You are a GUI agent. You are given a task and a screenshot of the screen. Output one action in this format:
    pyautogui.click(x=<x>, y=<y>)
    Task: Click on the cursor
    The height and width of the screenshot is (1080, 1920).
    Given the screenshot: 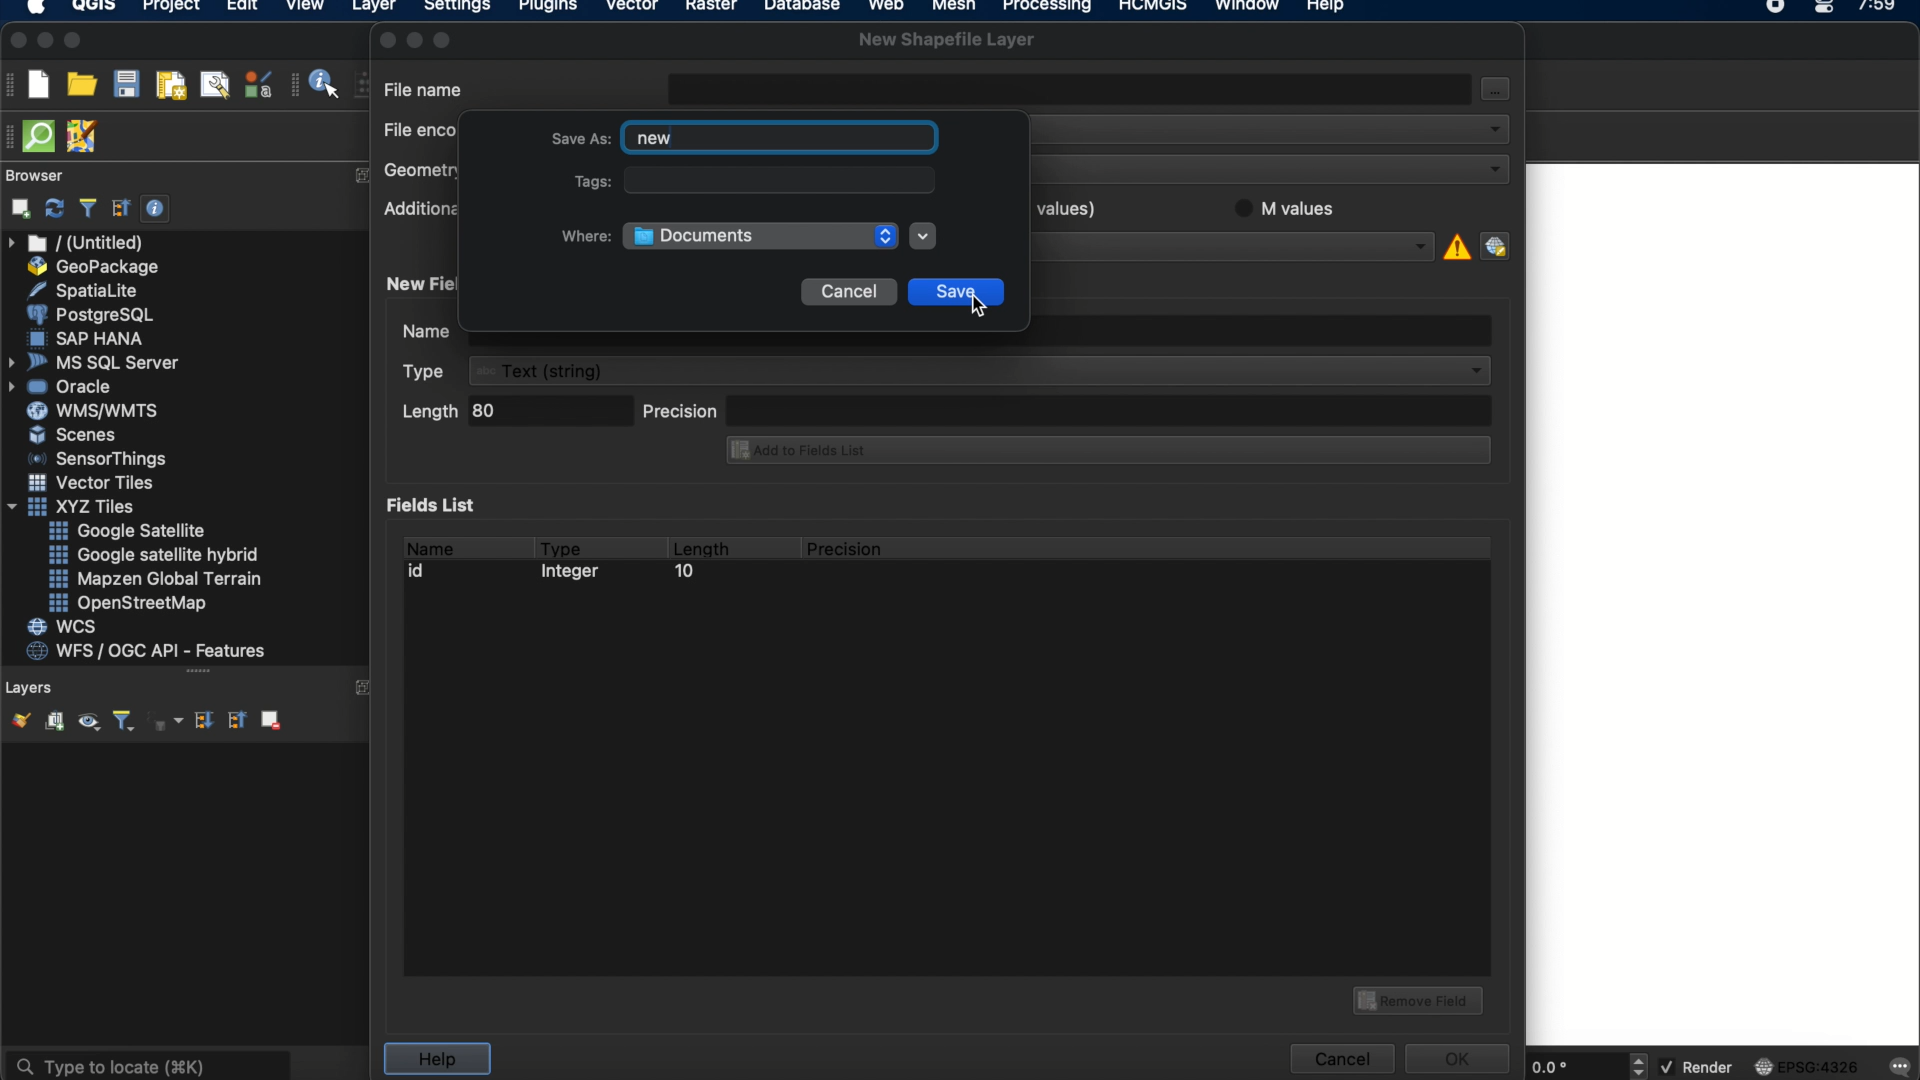 What is the action you would take?
    pyautogui.click(x=1499, y=98)
    